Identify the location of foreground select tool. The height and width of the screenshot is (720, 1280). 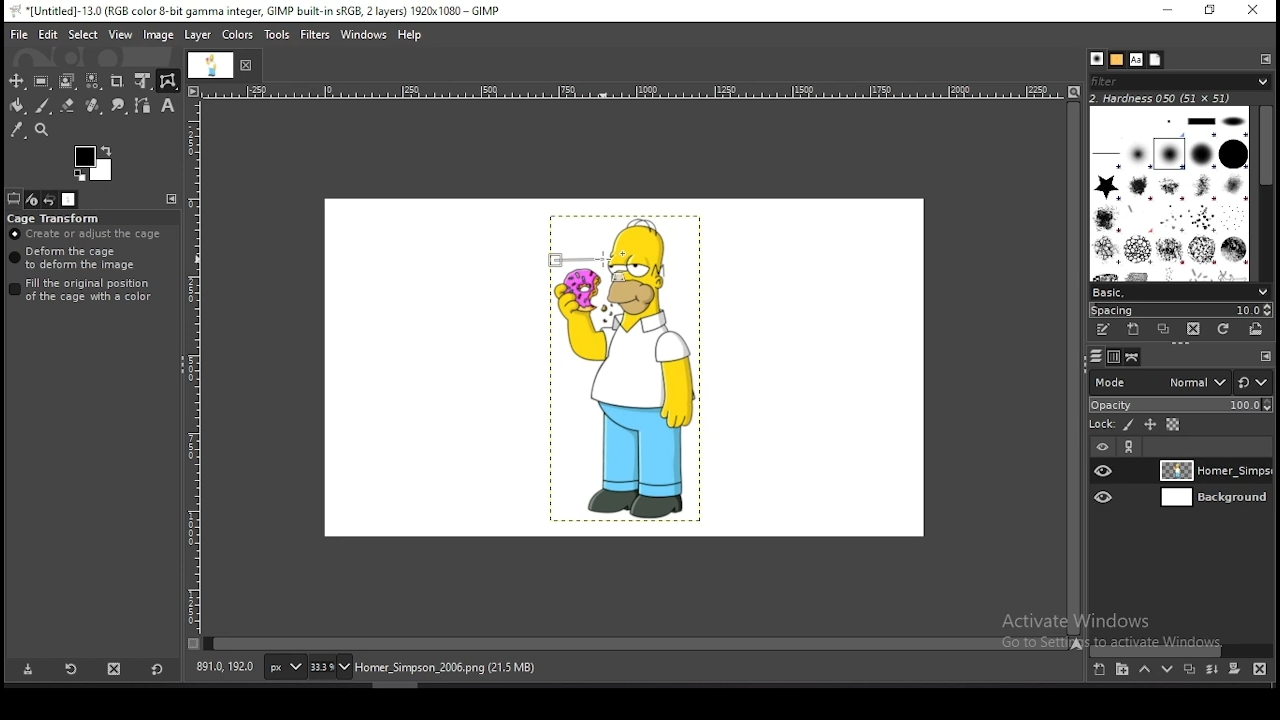
(67, 81).